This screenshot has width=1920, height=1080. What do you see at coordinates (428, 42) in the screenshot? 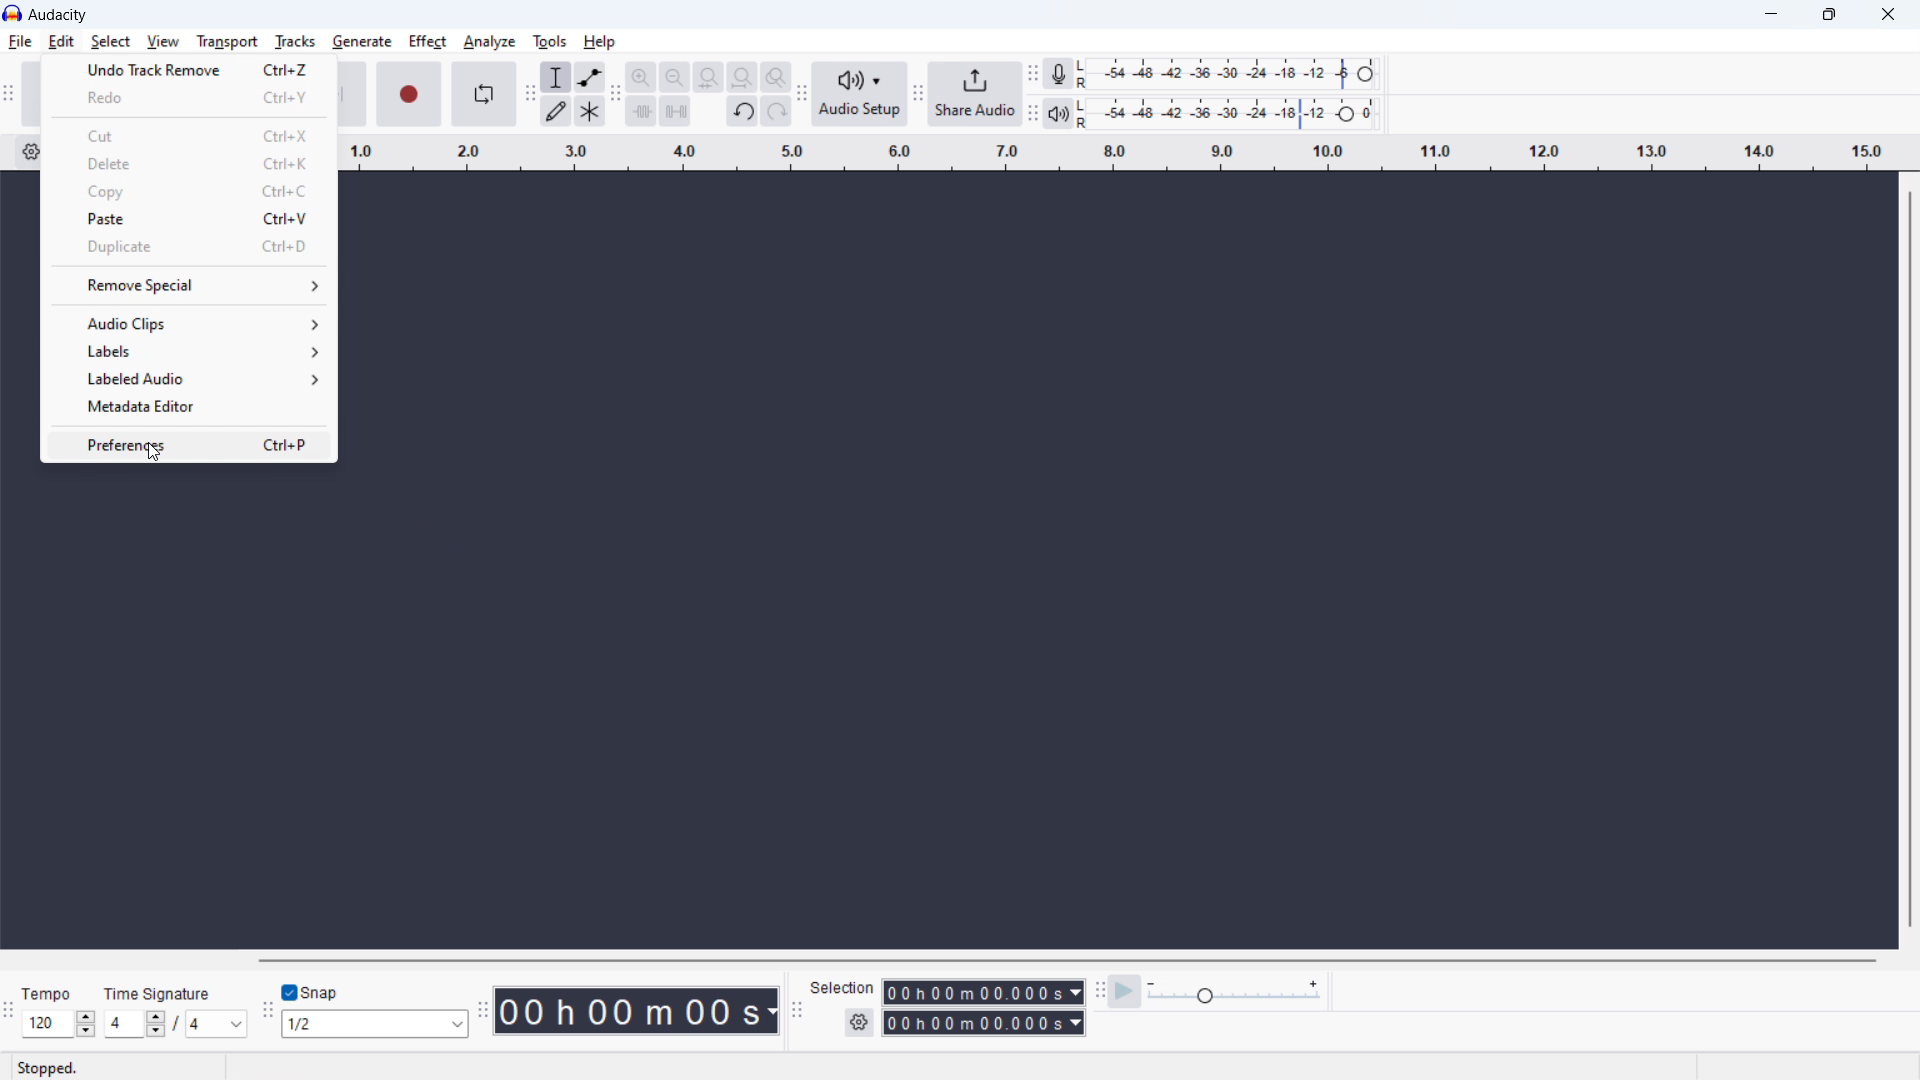
I see `effect` at bounding box center [428, 42].